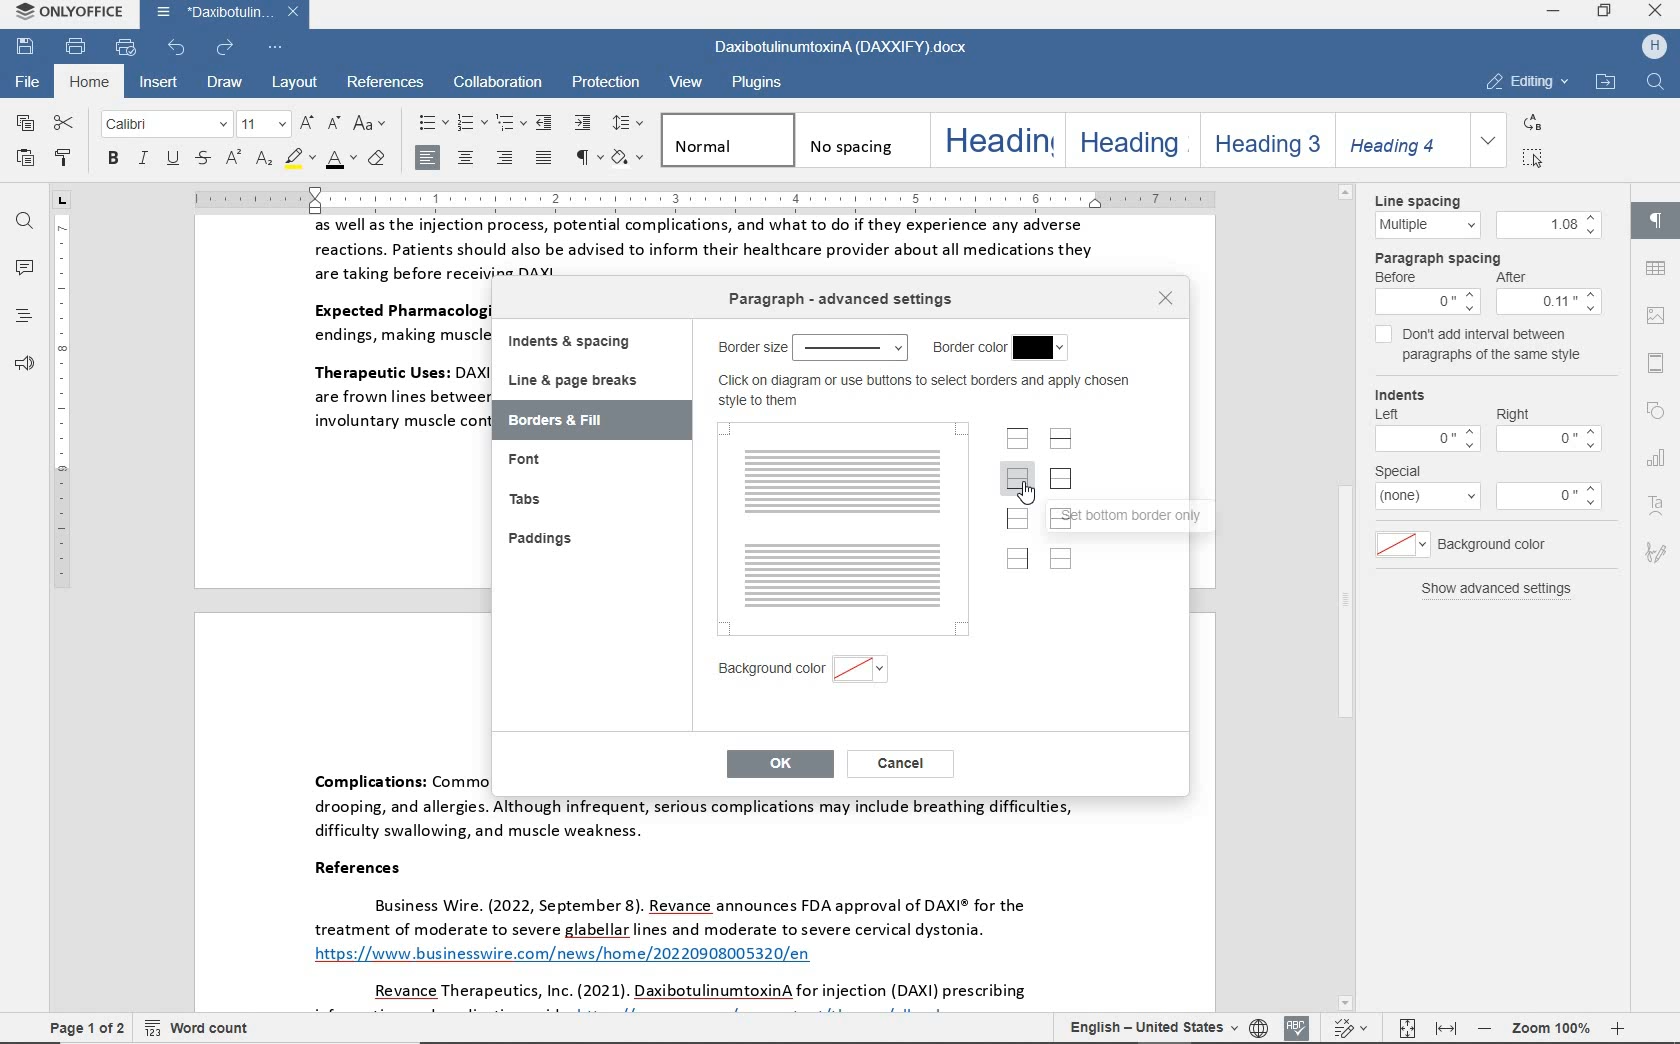  I want to click on editing, so click(1527, 82).